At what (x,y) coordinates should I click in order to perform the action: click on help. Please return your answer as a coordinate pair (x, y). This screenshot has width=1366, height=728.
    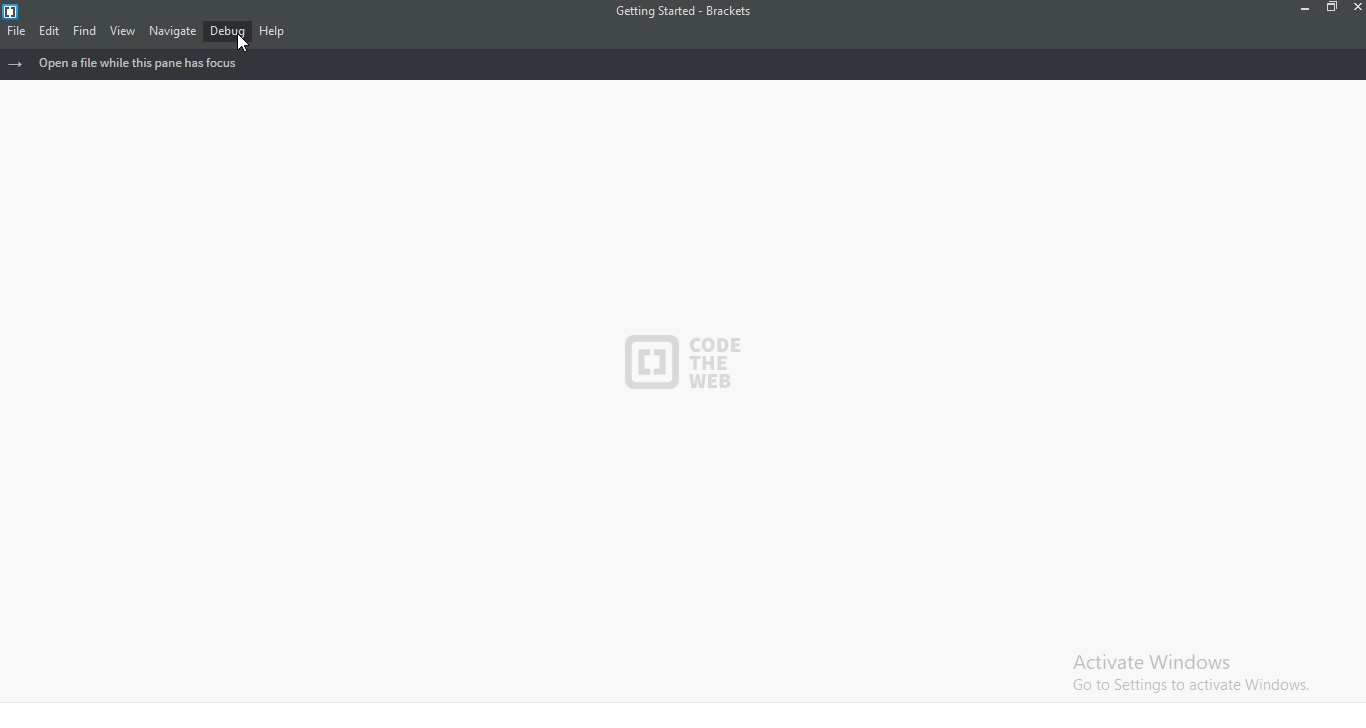
    Looking at the image, I should click on (273, 30).